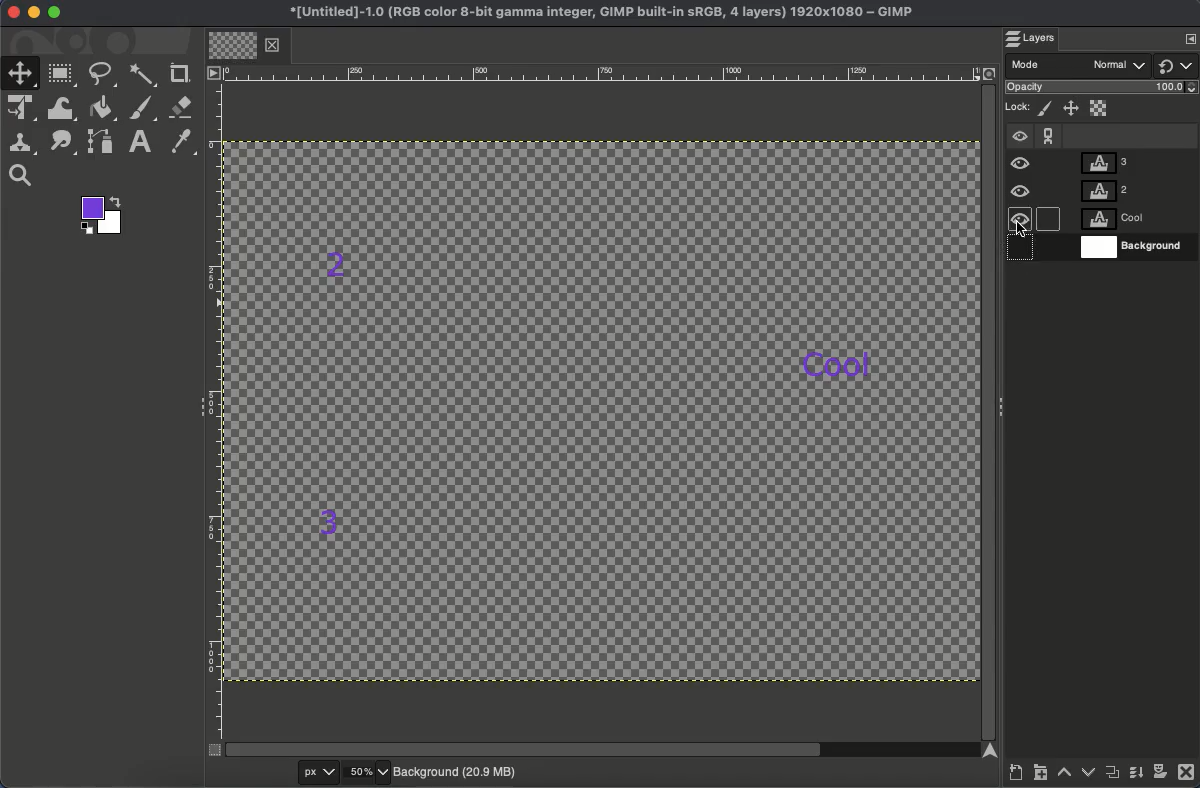 This screenshot has width=1200, height=788. Describe the element at coordinates (1049, 131) in the screenshot. I see `Chain` at that location.